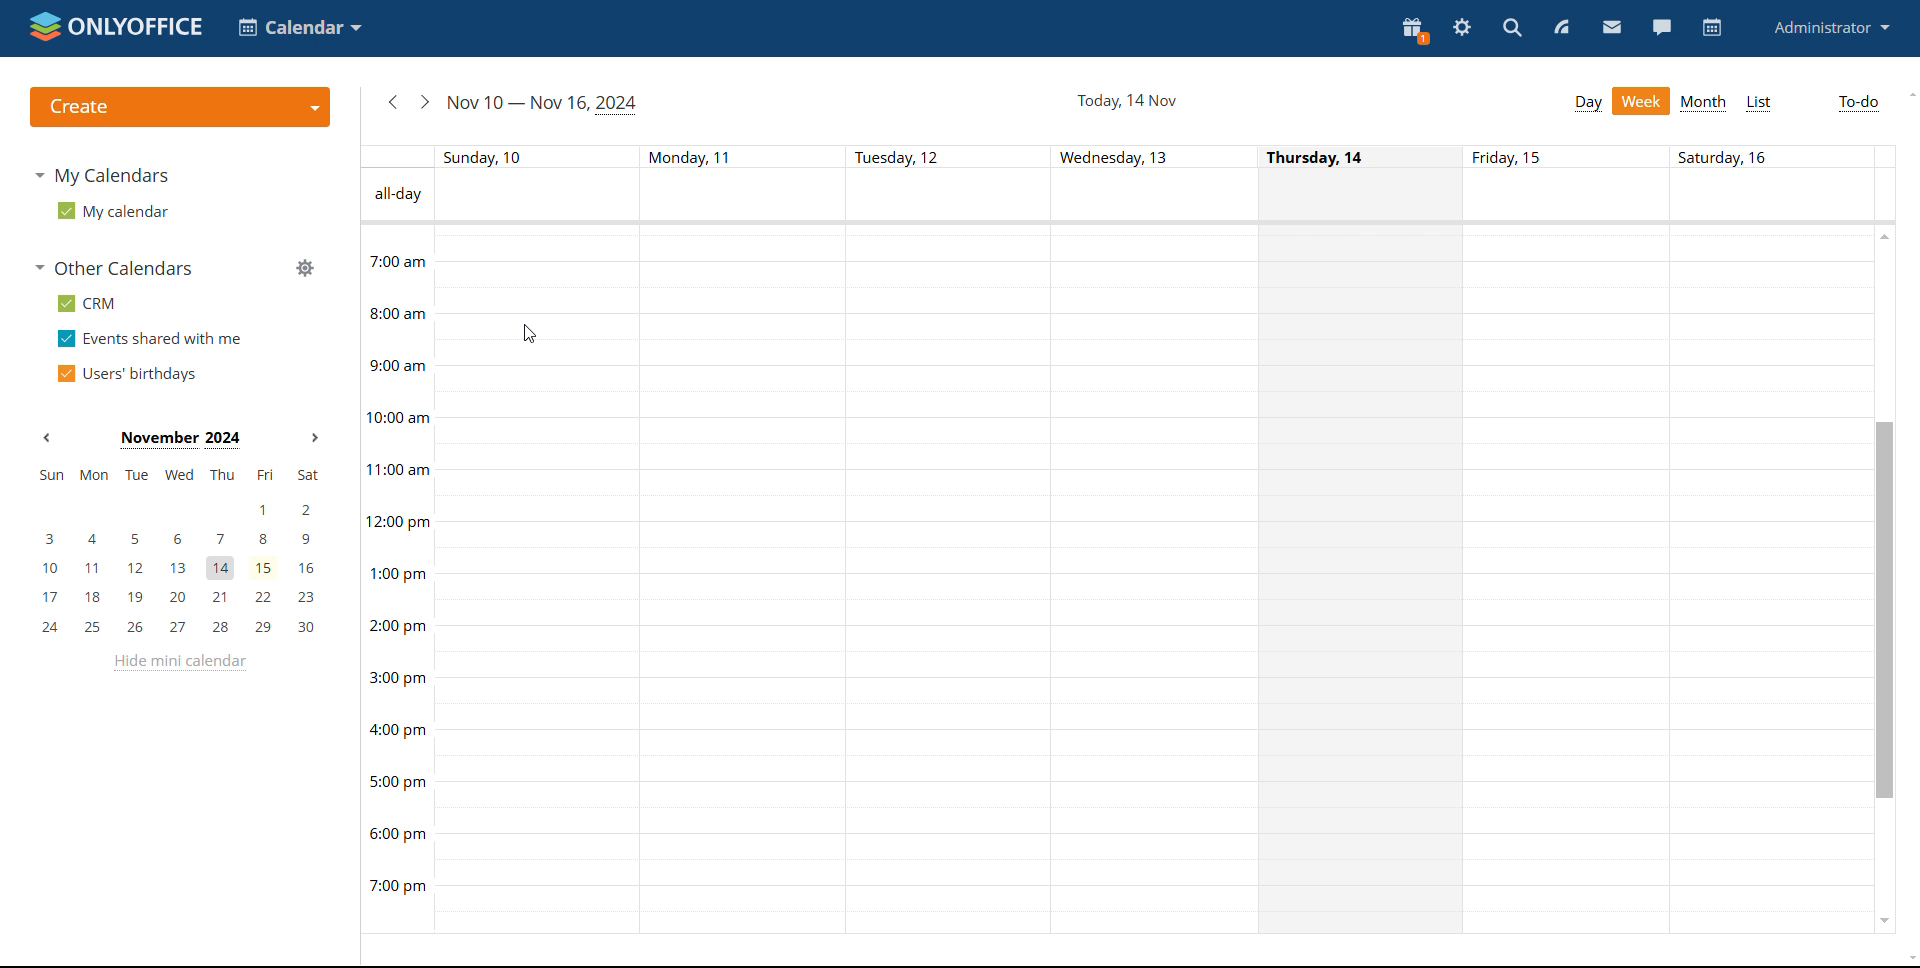 This screenshot has height=968, width=1920. I want to click on mail, so click(1613, 28).